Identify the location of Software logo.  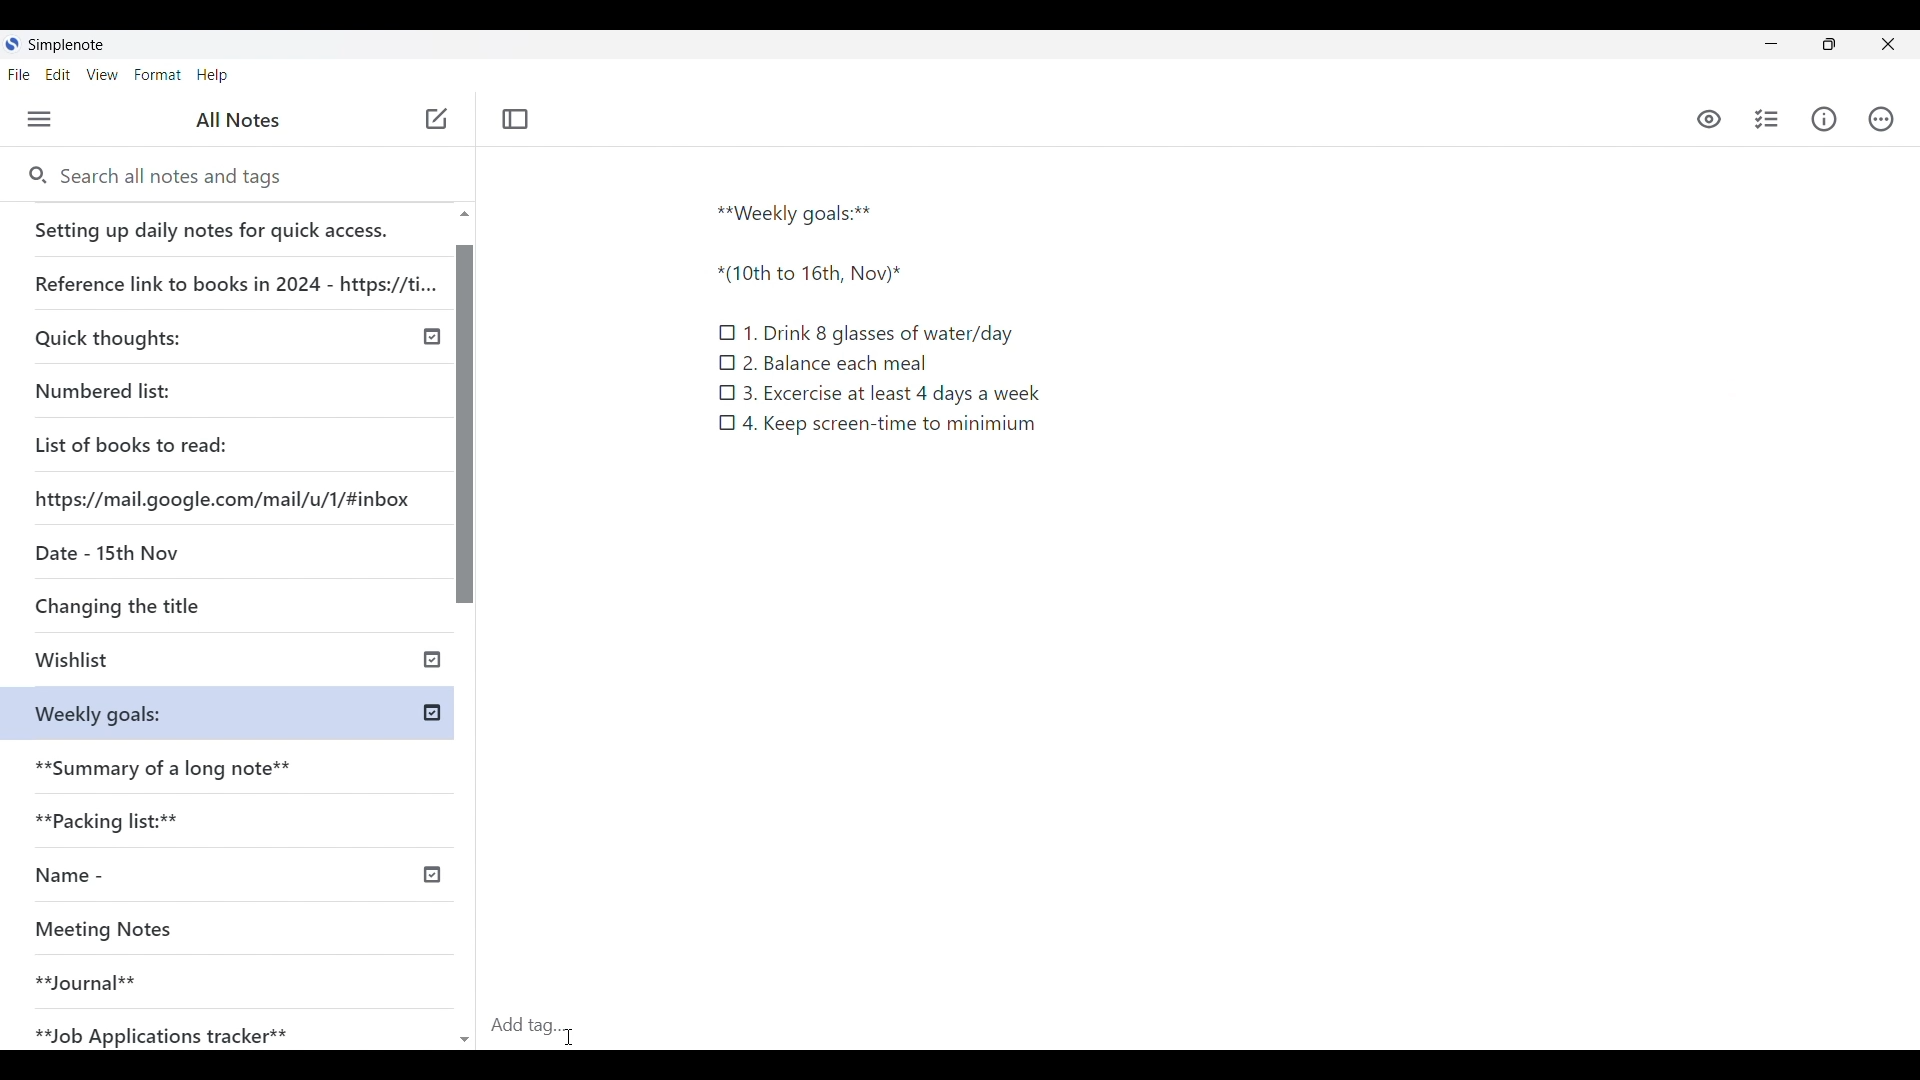
(13, 44).